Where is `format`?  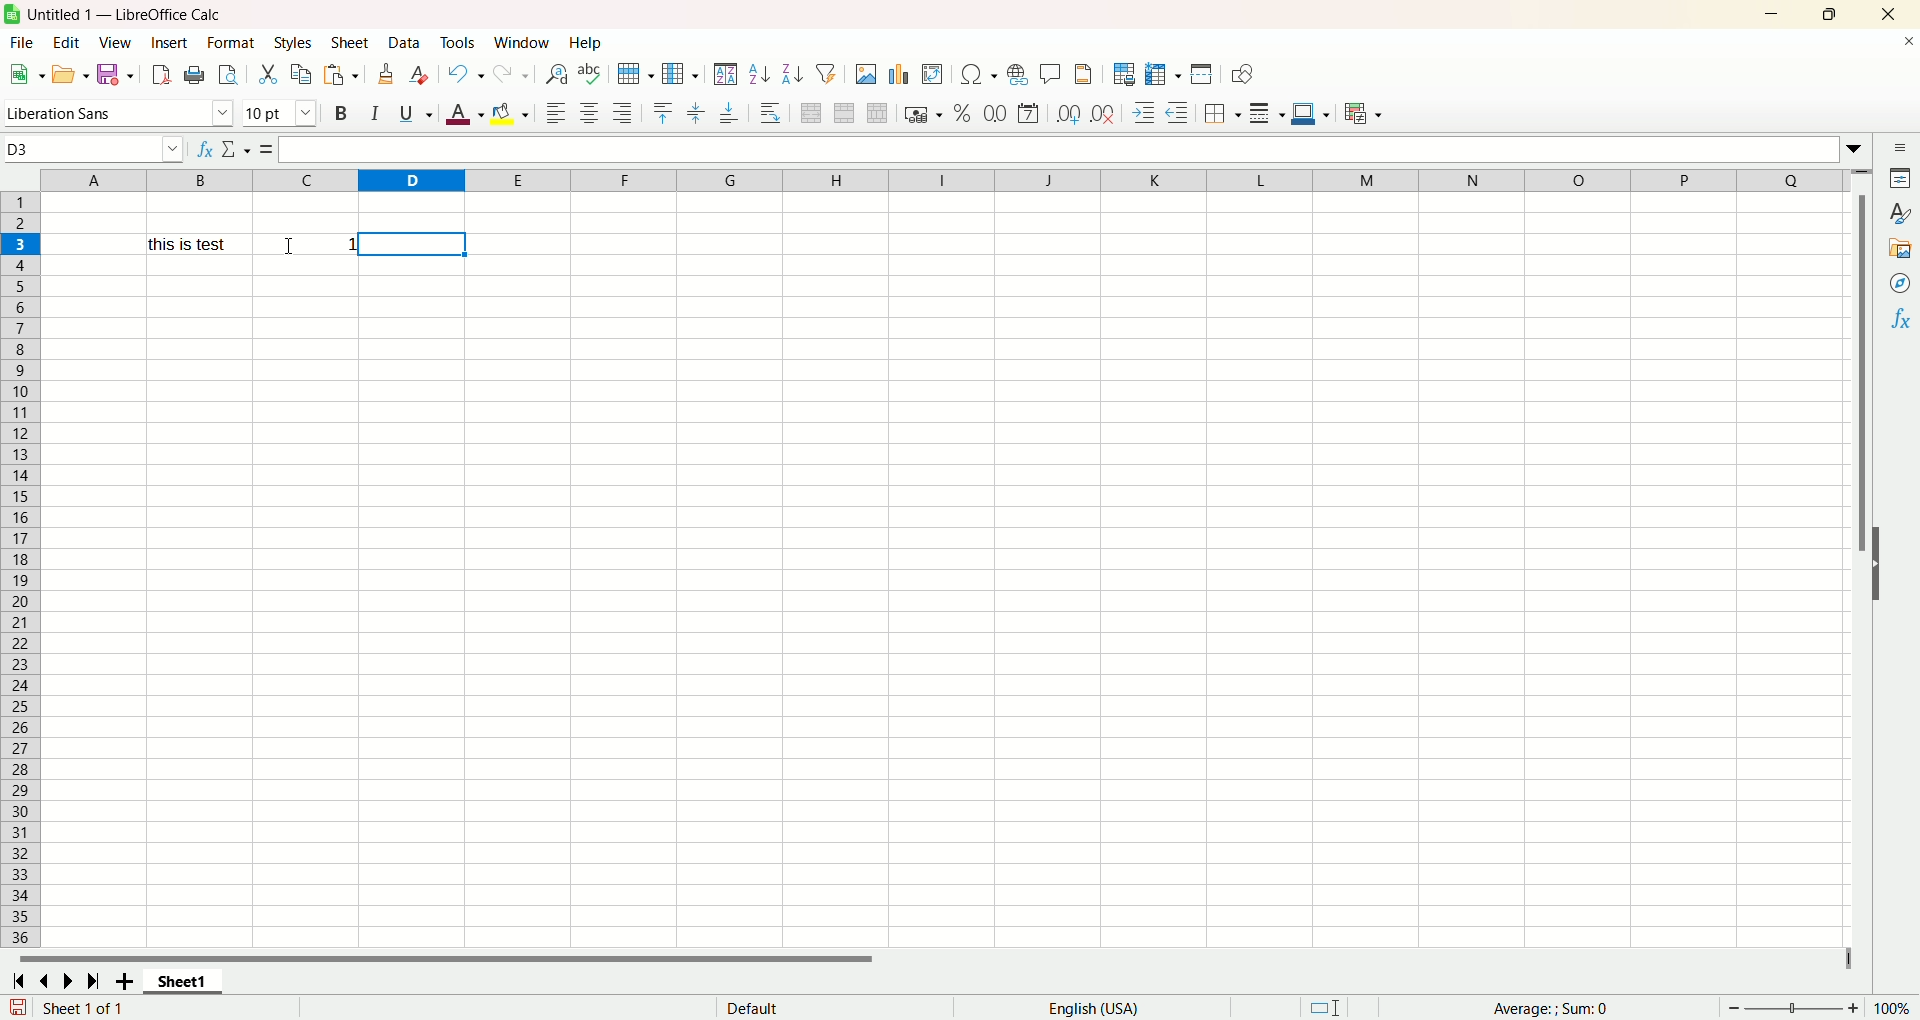 format is located at coordinates (231, 44).